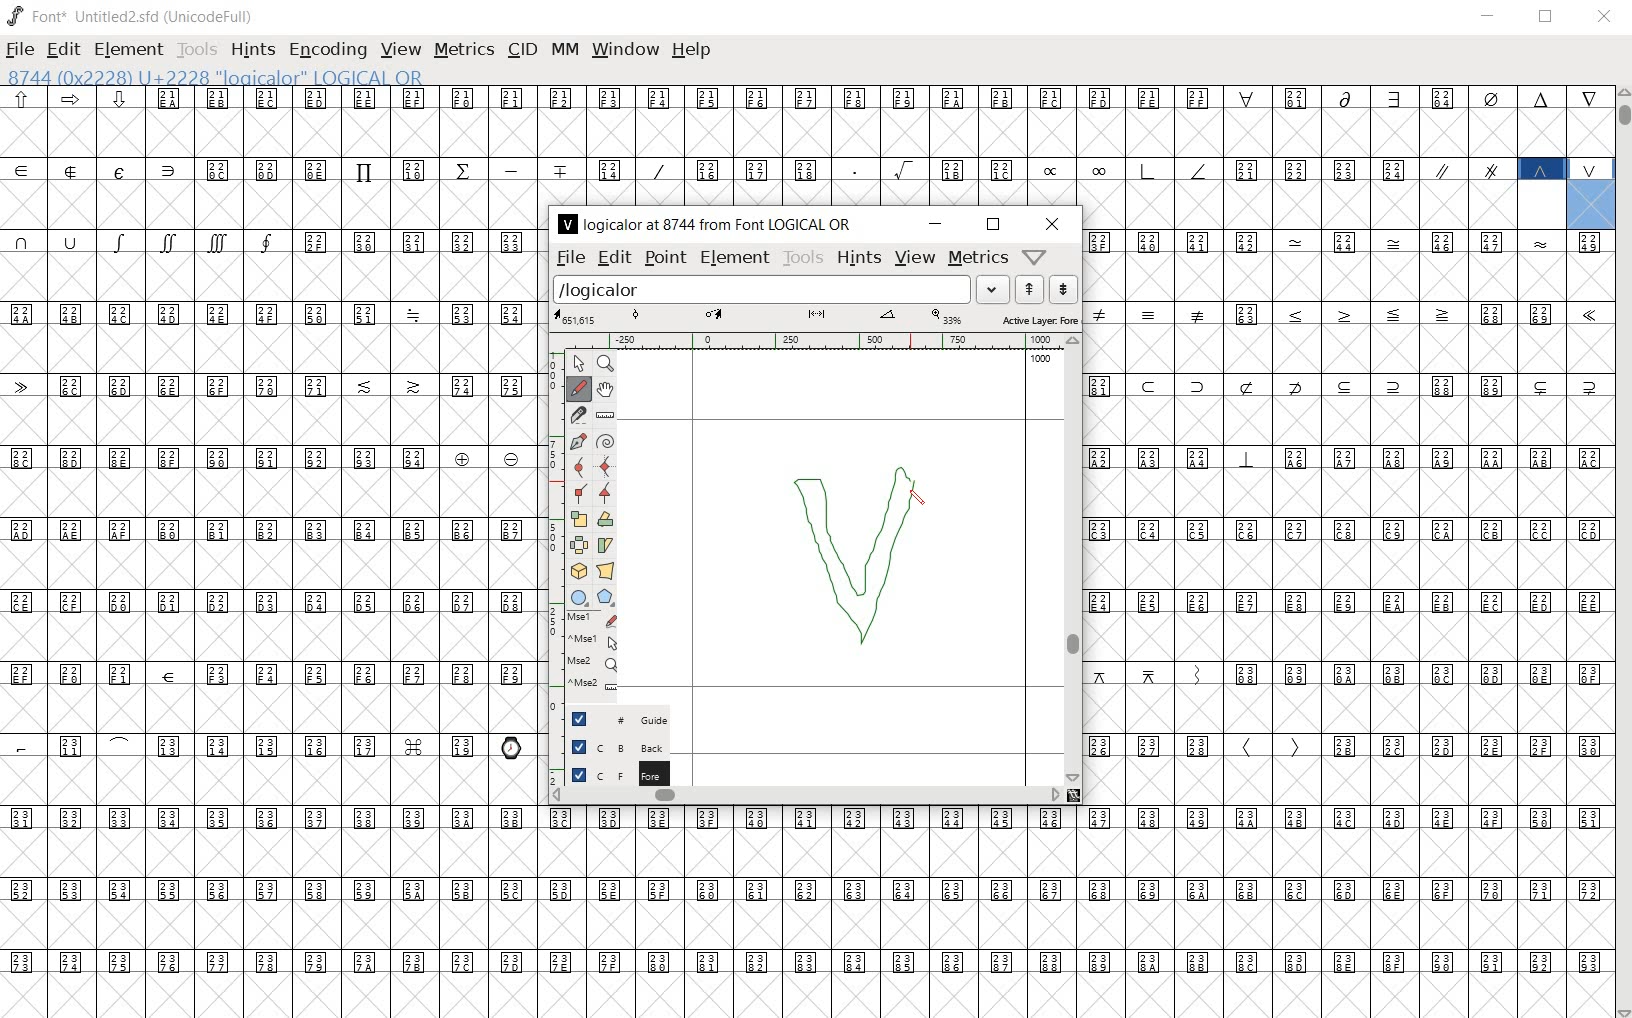 The width and height of the screenshot is (1632, 1018). Describe the element at coordinates (223, 76) in the screenshot. I see `8744 (0x2228) U+2228 "logicalor" LOGICAL OR` at that location.